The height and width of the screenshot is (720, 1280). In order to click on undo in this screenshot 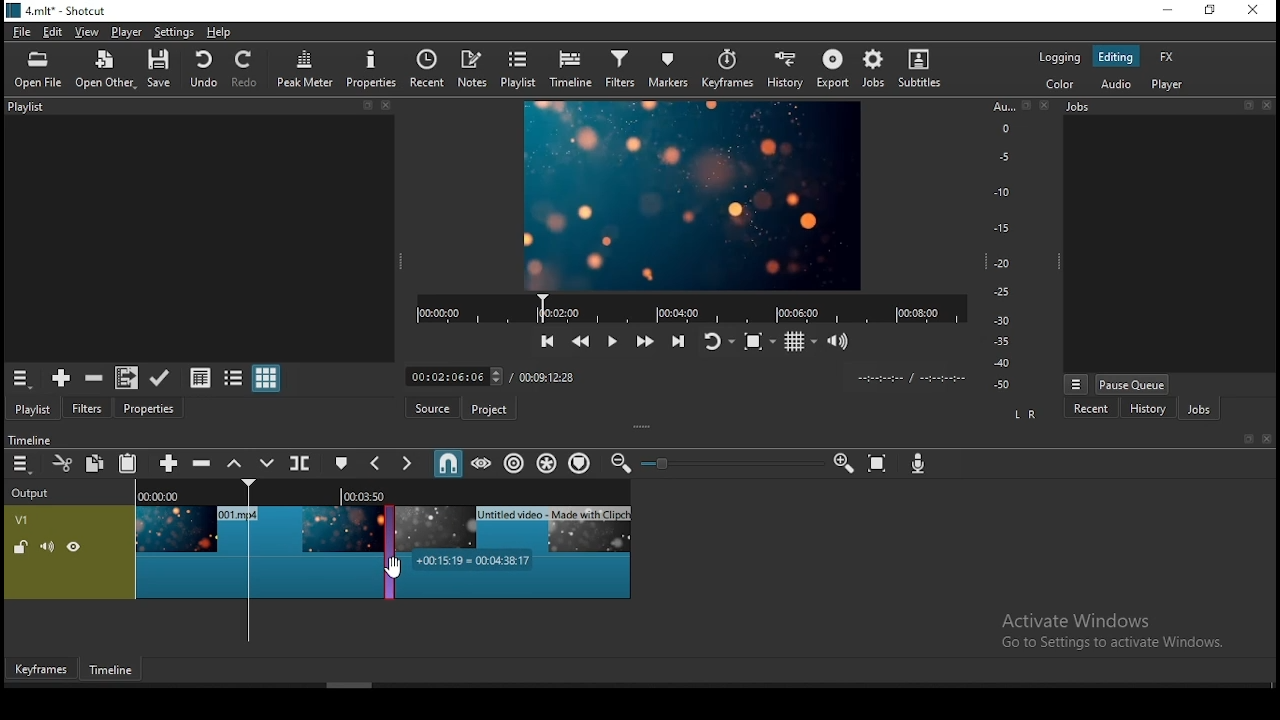, I will do `click(203, 68)`.